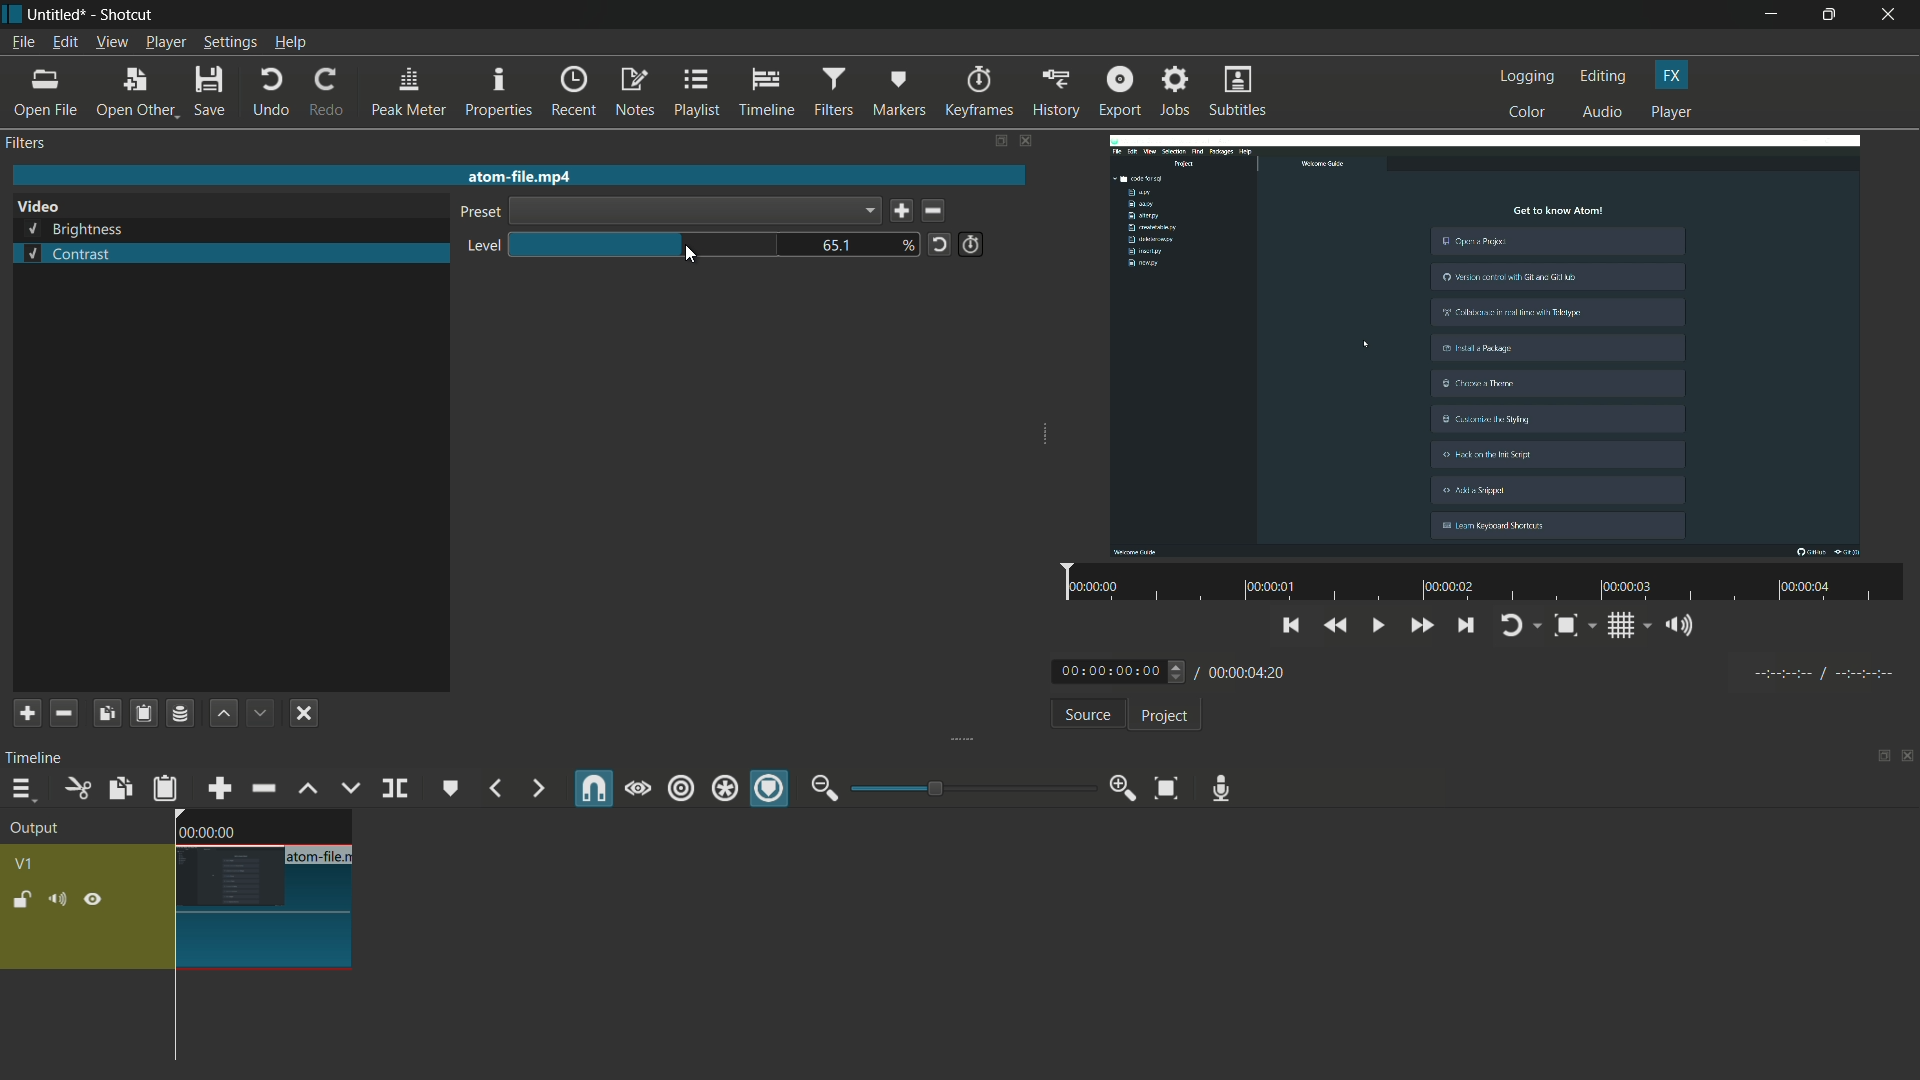  I want to click on atom-file.mp4, so click(518, 175).